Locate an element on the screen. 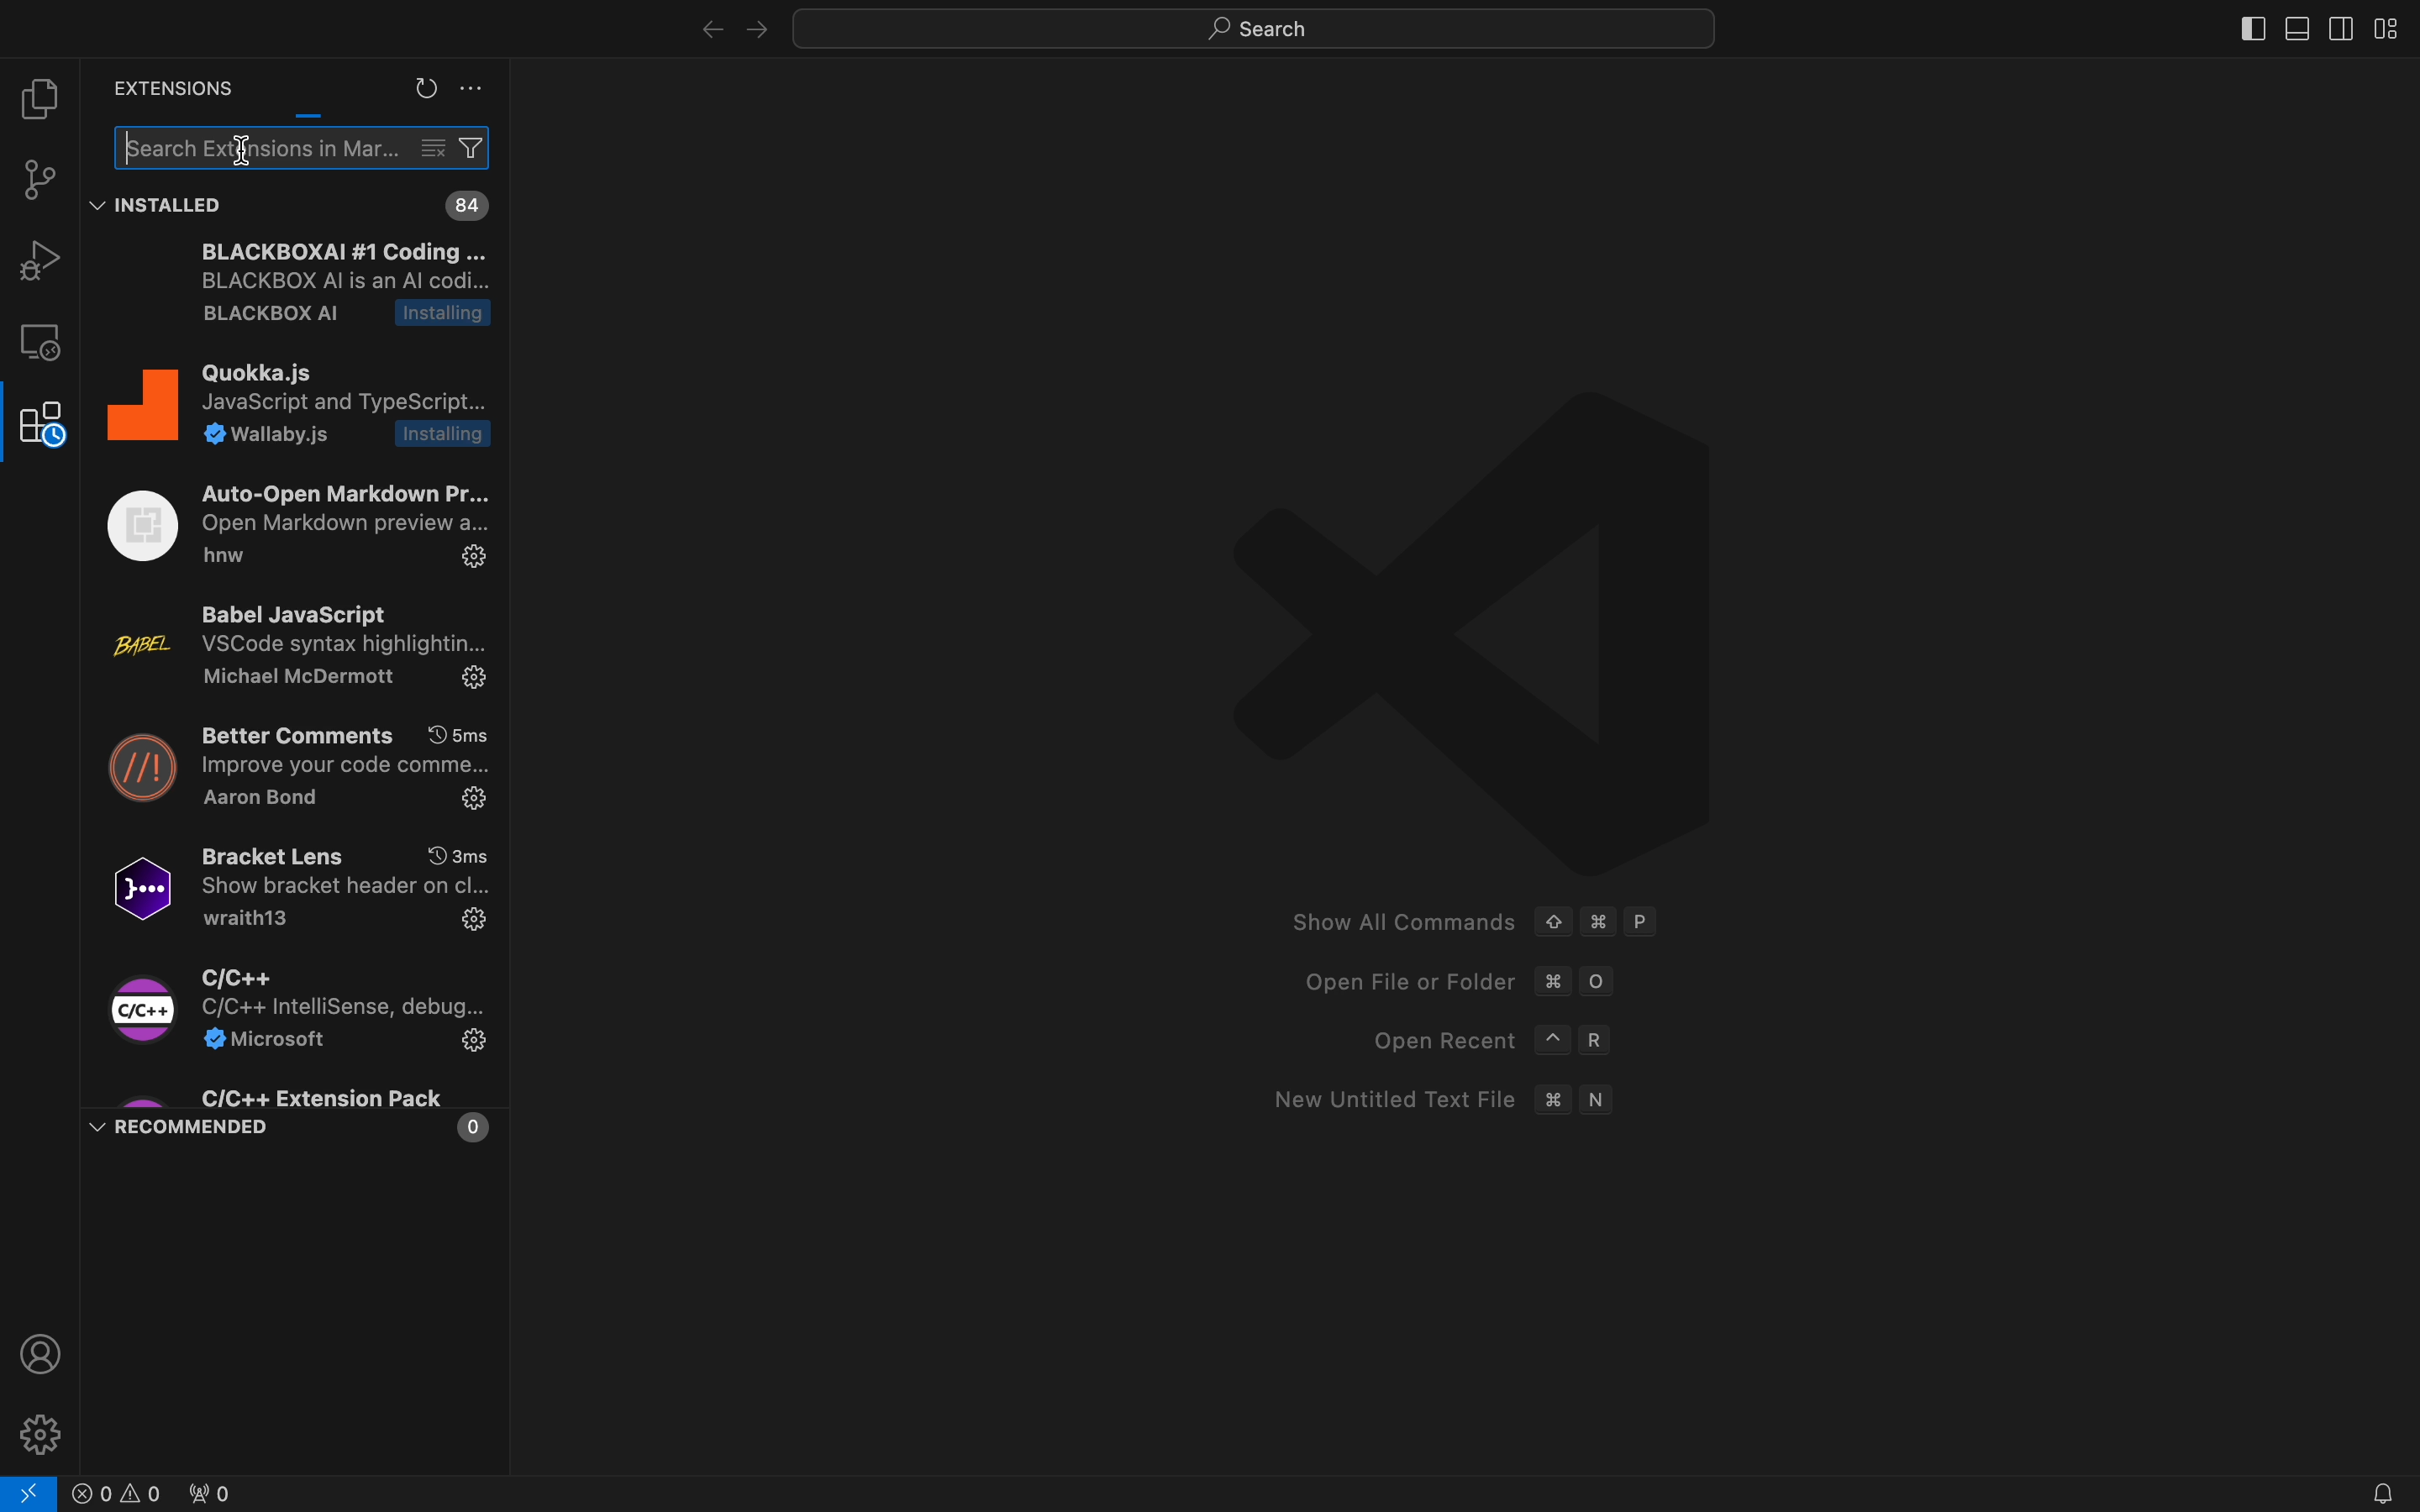  new untitled text file is located at coordinates (1438, 1101).